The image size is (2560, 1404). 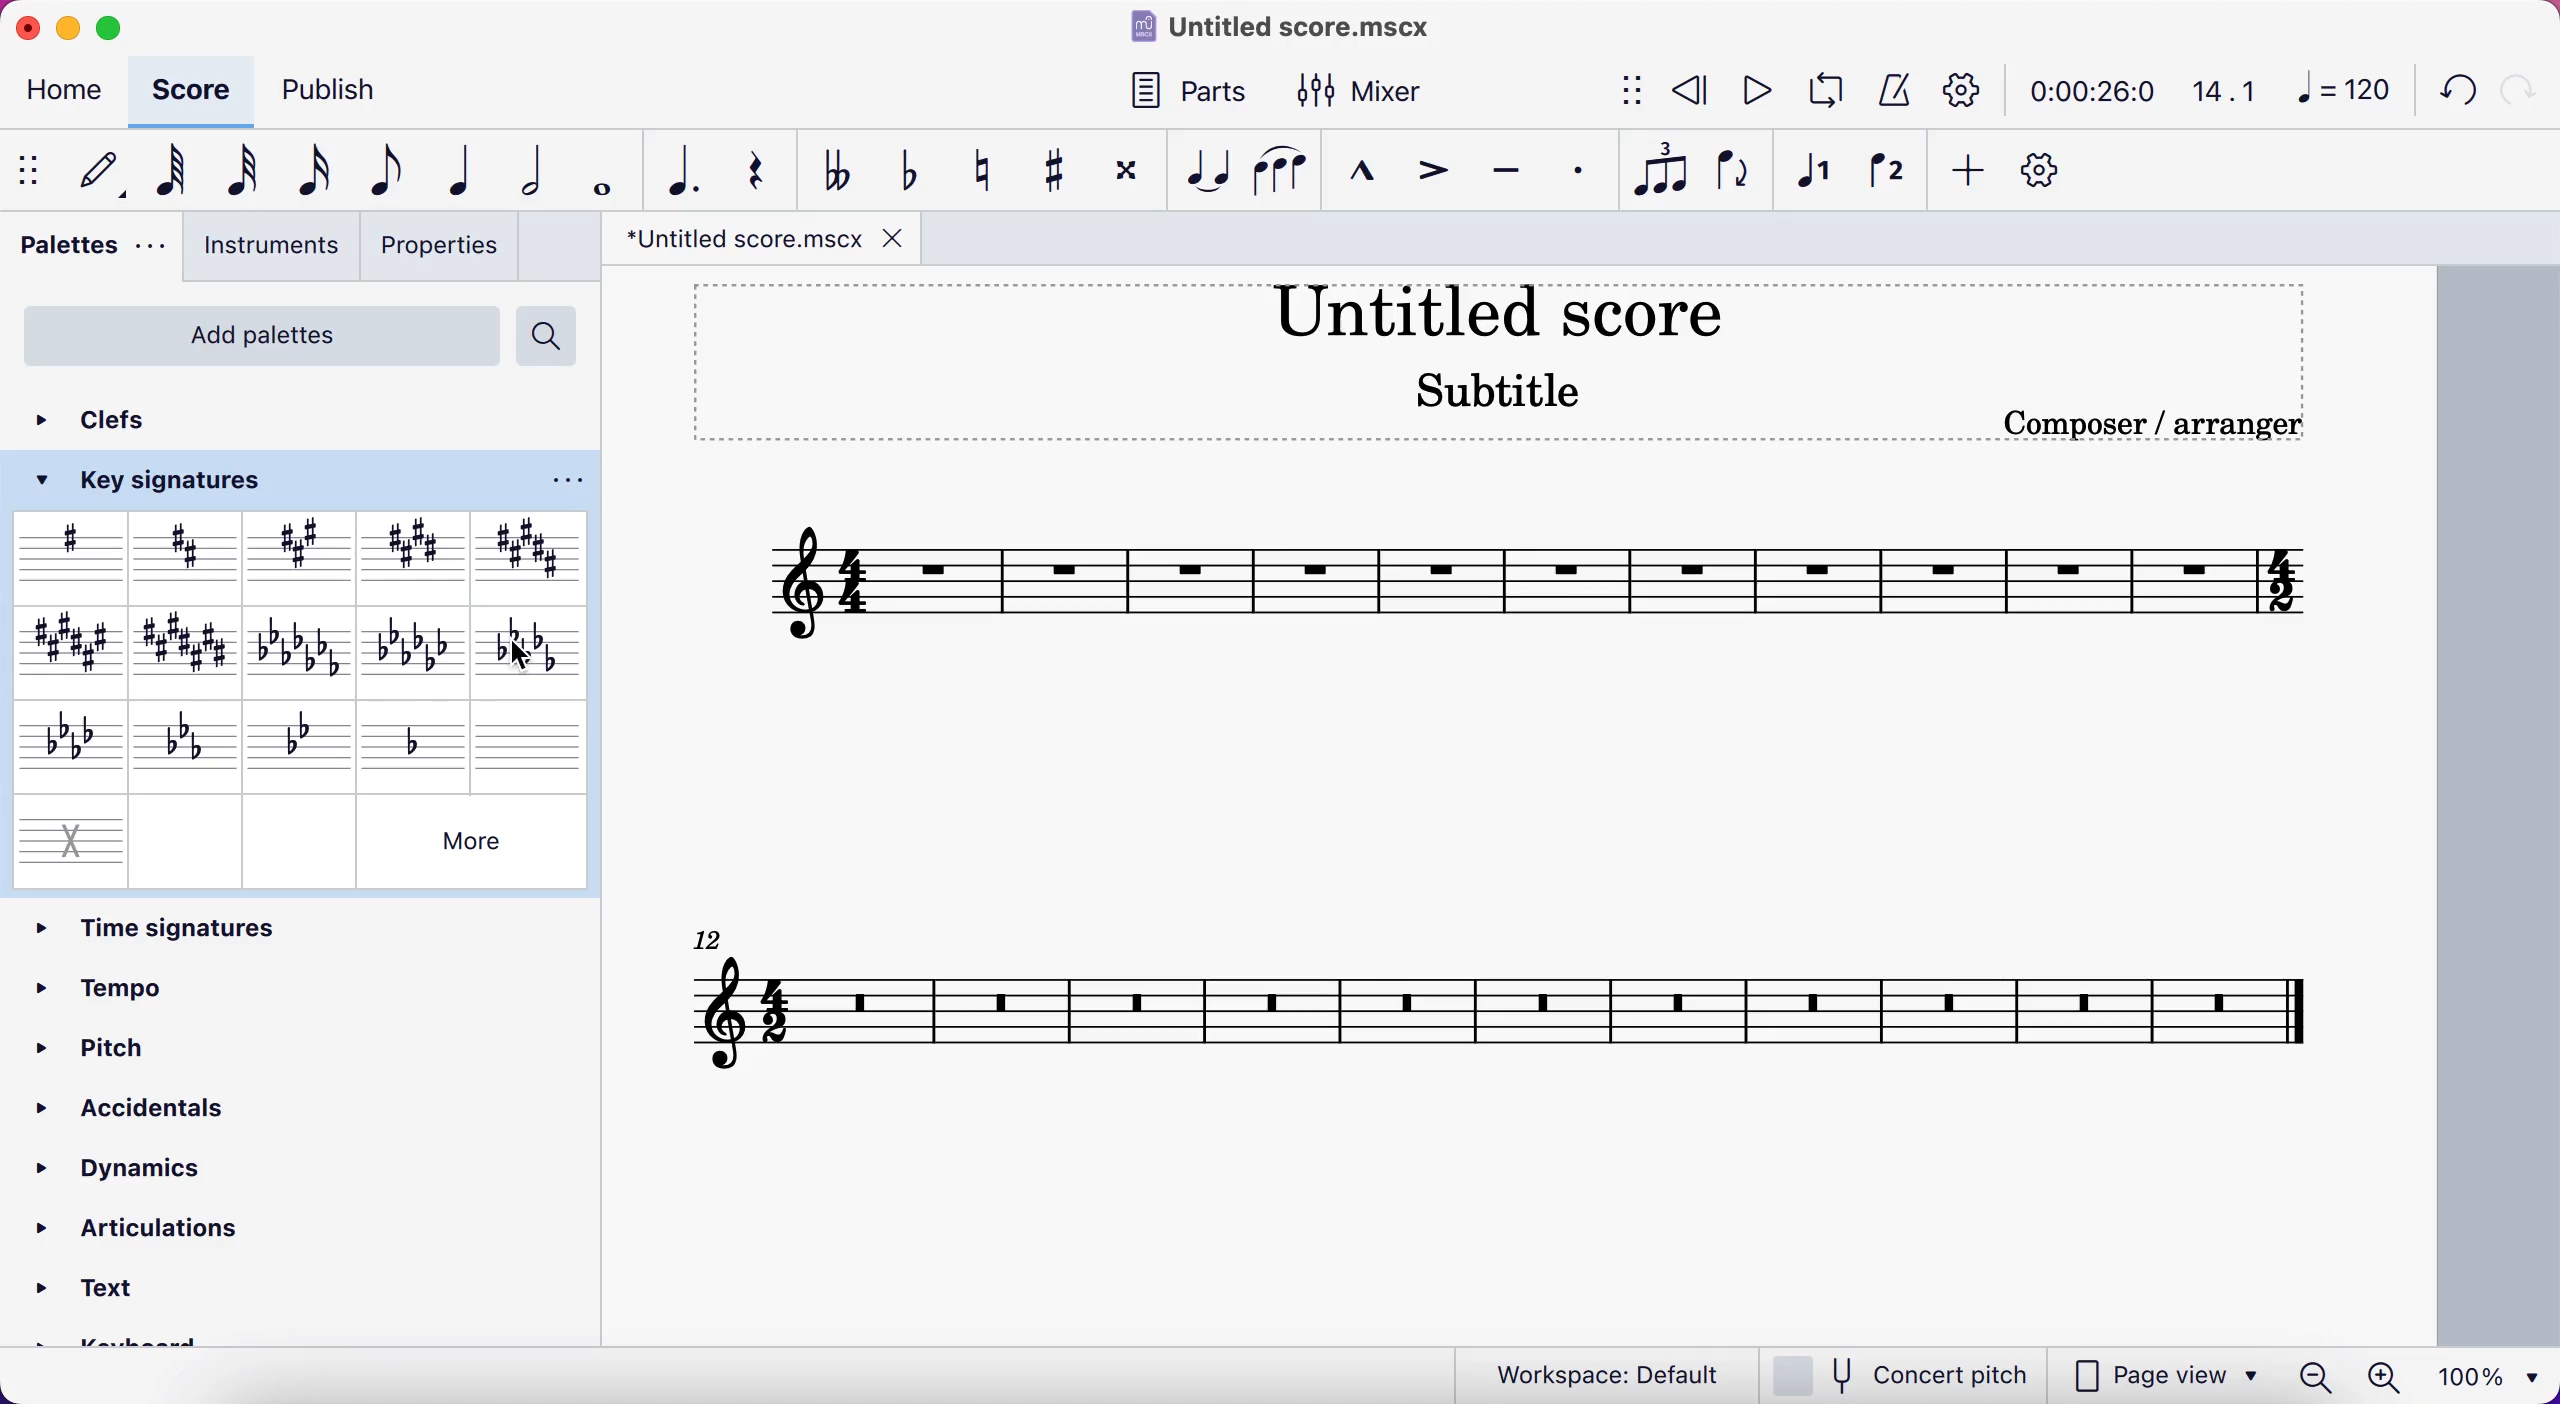 What do you see at coordinates (410, 549) in the screenshot?
I see `E major` at bounding box center [410, 549].